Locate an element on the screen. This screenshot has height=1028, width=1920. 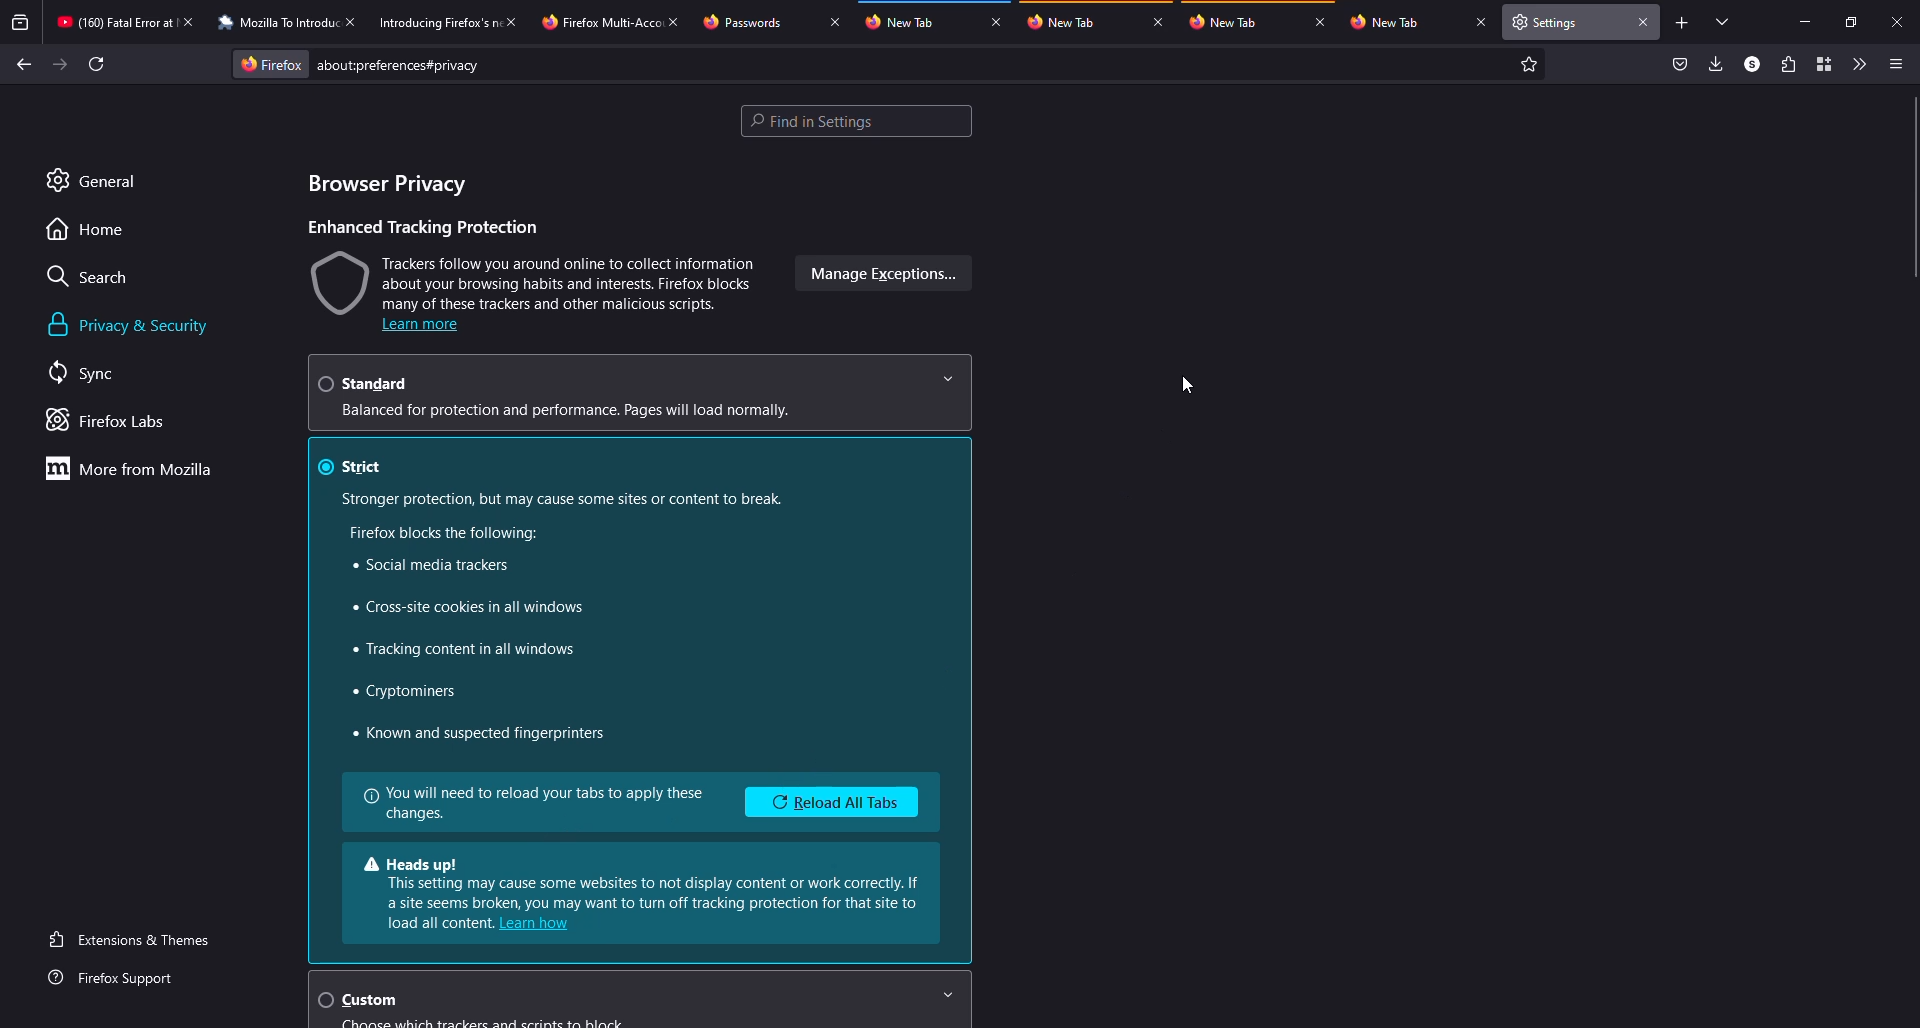
cross-site cookies in all windows is located at coordinates (468, 608).